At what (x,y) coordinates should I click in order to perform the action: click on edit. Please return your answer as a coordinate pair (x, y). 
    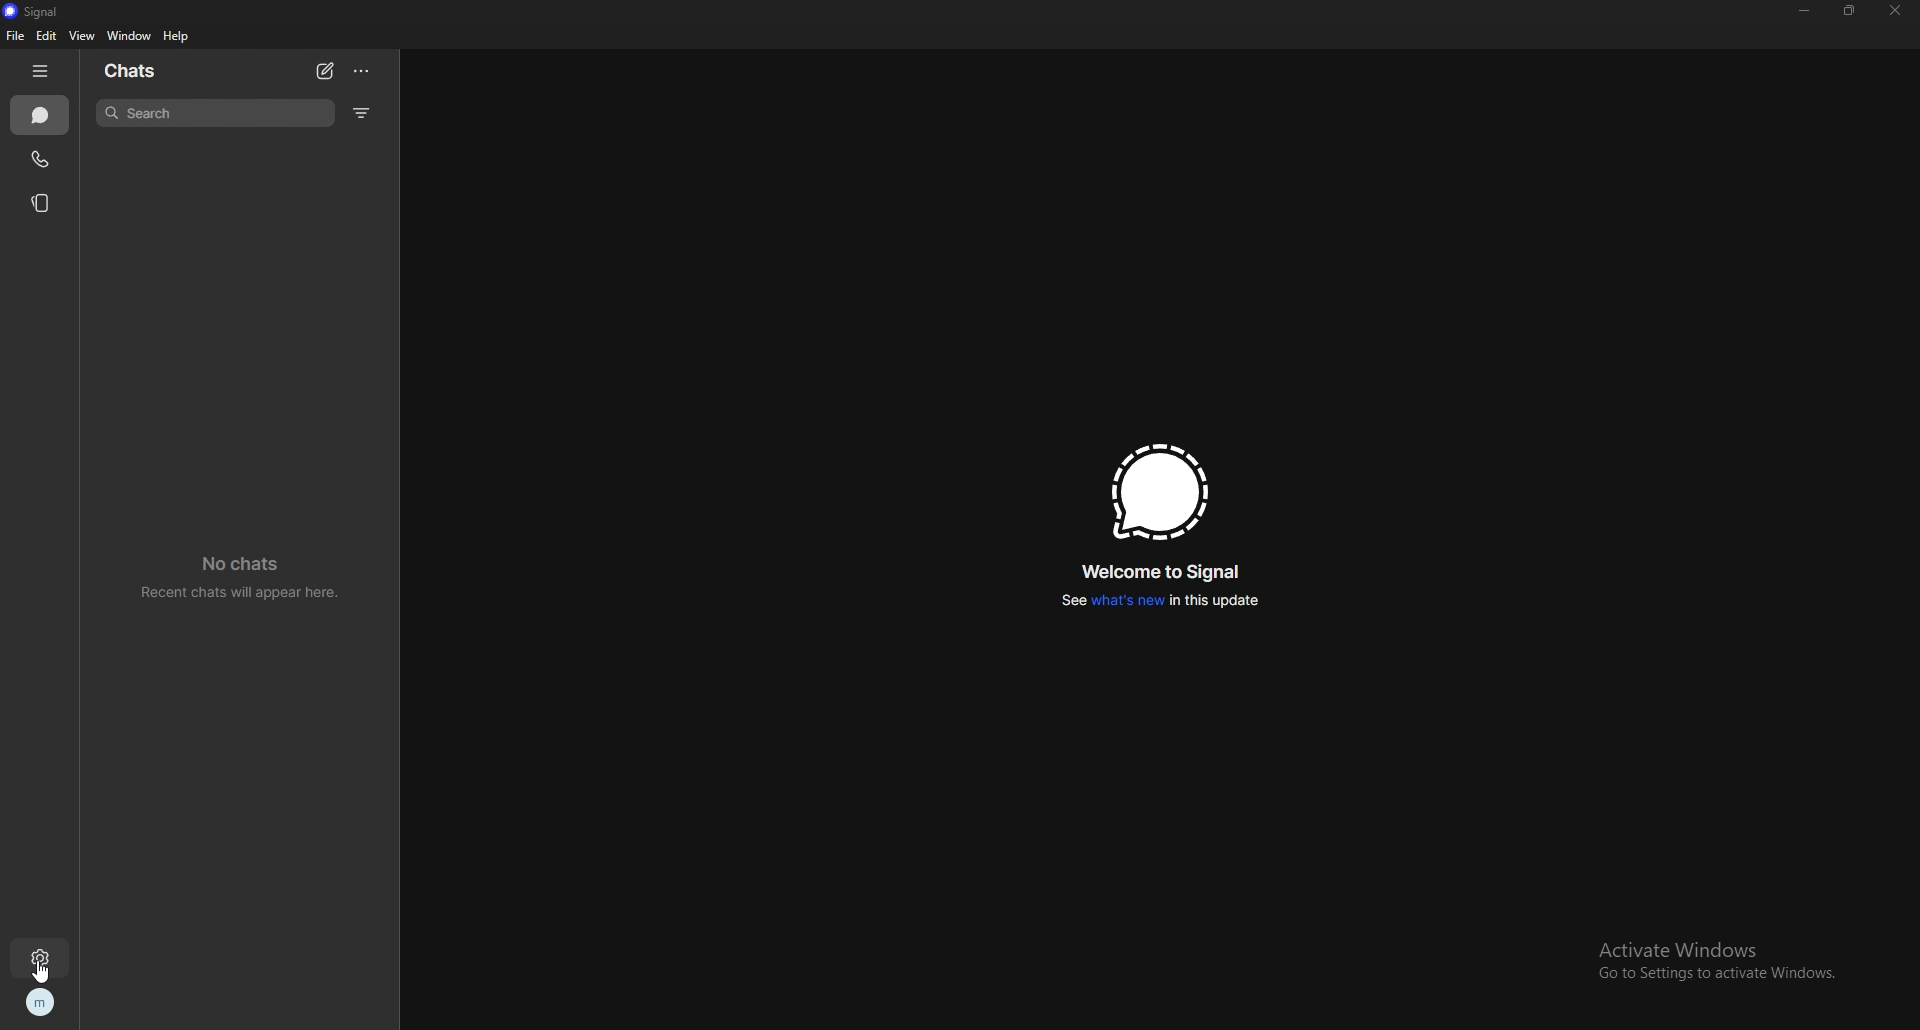
    Looking at the image, I should click on (48, 35).